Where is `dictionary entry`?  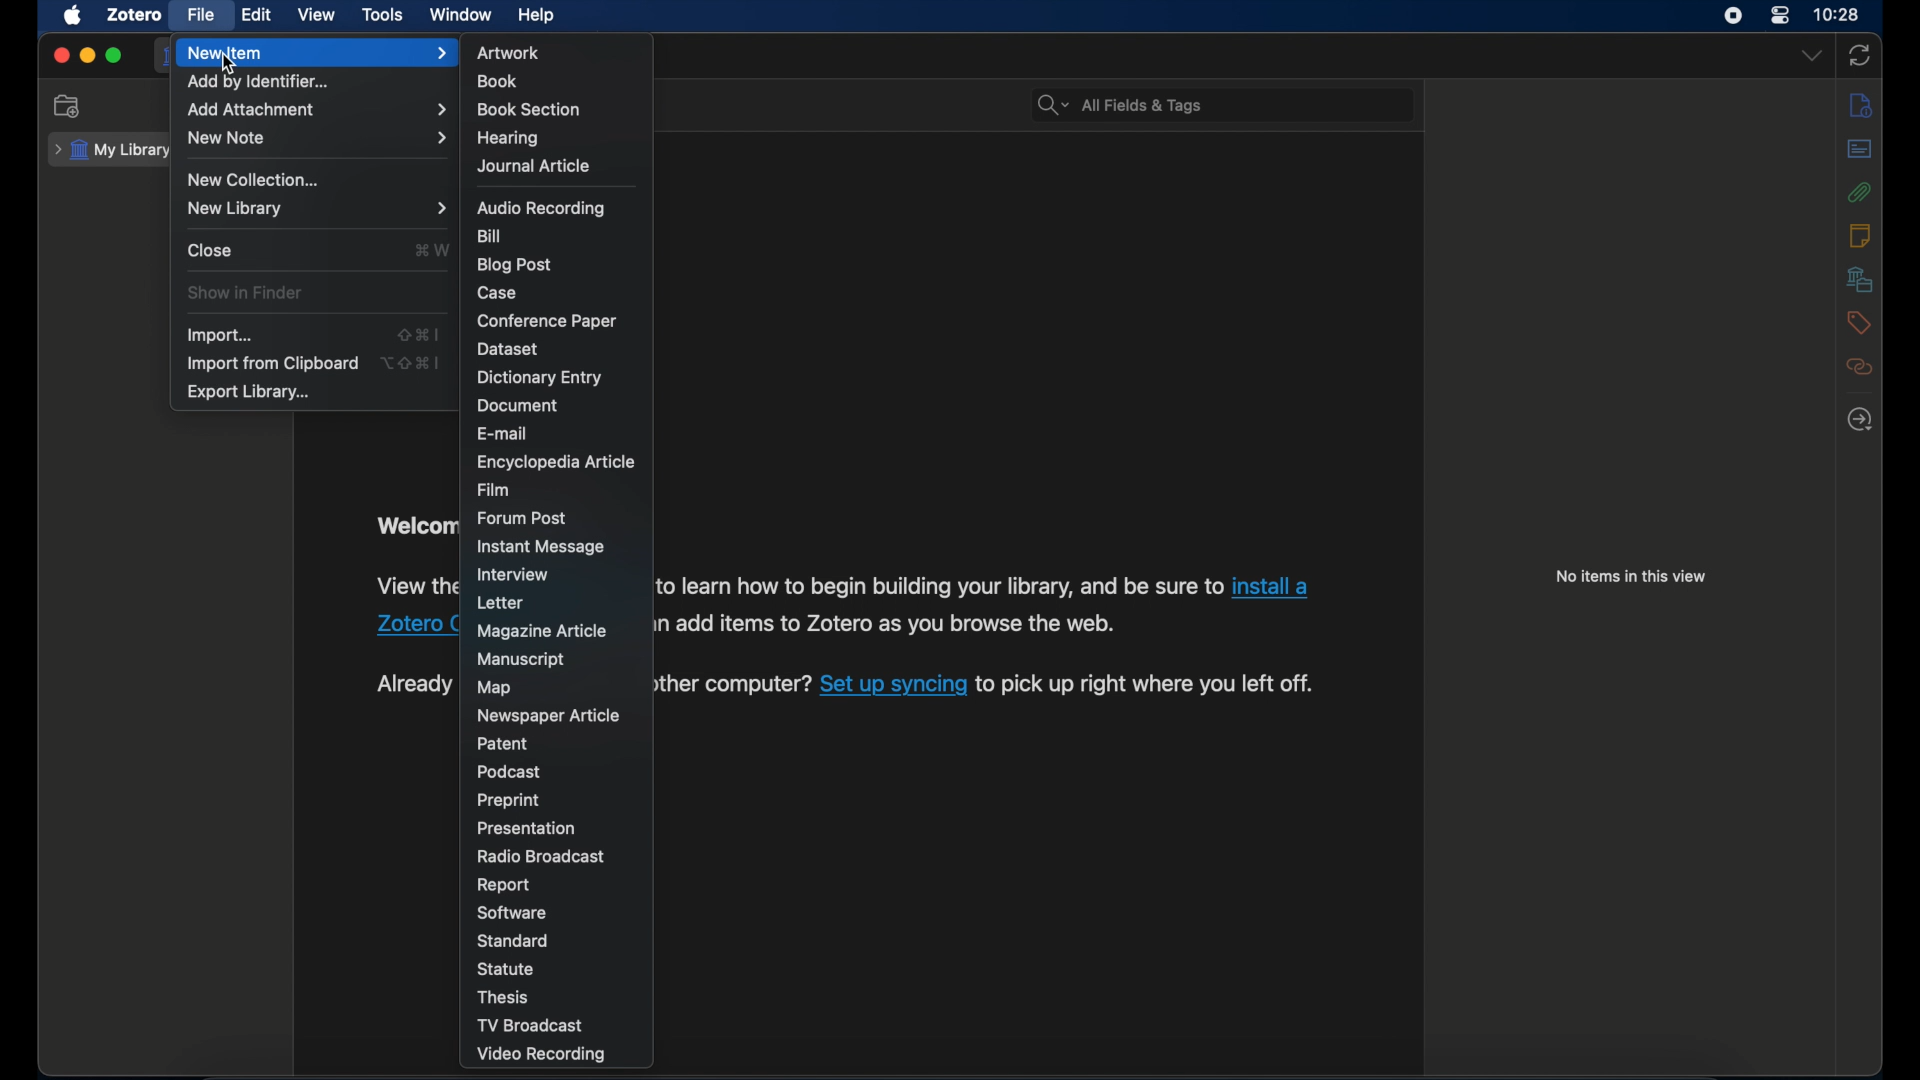
dictionary entry is located at coordinates (539, 377).